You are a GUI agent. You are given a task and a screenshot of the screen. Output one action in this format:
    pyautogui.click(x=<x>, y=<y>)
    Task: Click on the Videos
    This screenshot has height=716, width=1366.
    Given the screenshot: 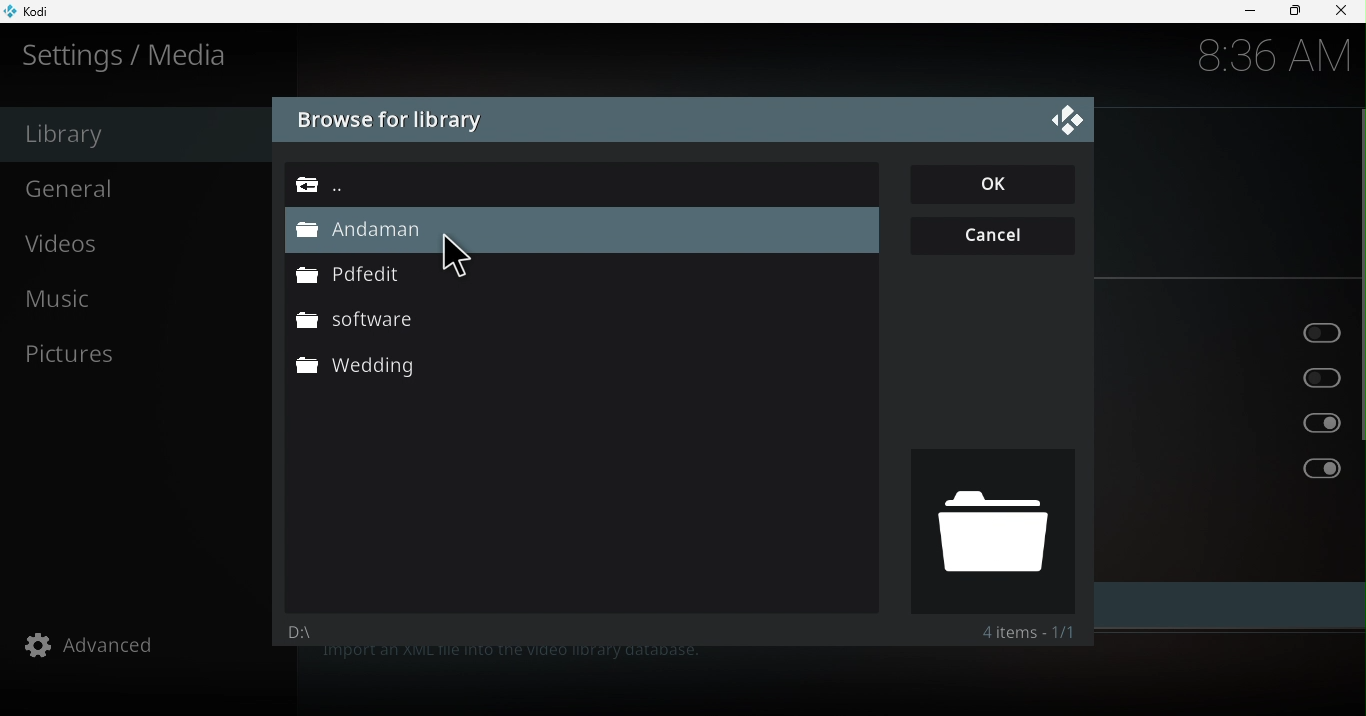 What is the action you would take?
    pyautogui.click(x=145, y=247)
    